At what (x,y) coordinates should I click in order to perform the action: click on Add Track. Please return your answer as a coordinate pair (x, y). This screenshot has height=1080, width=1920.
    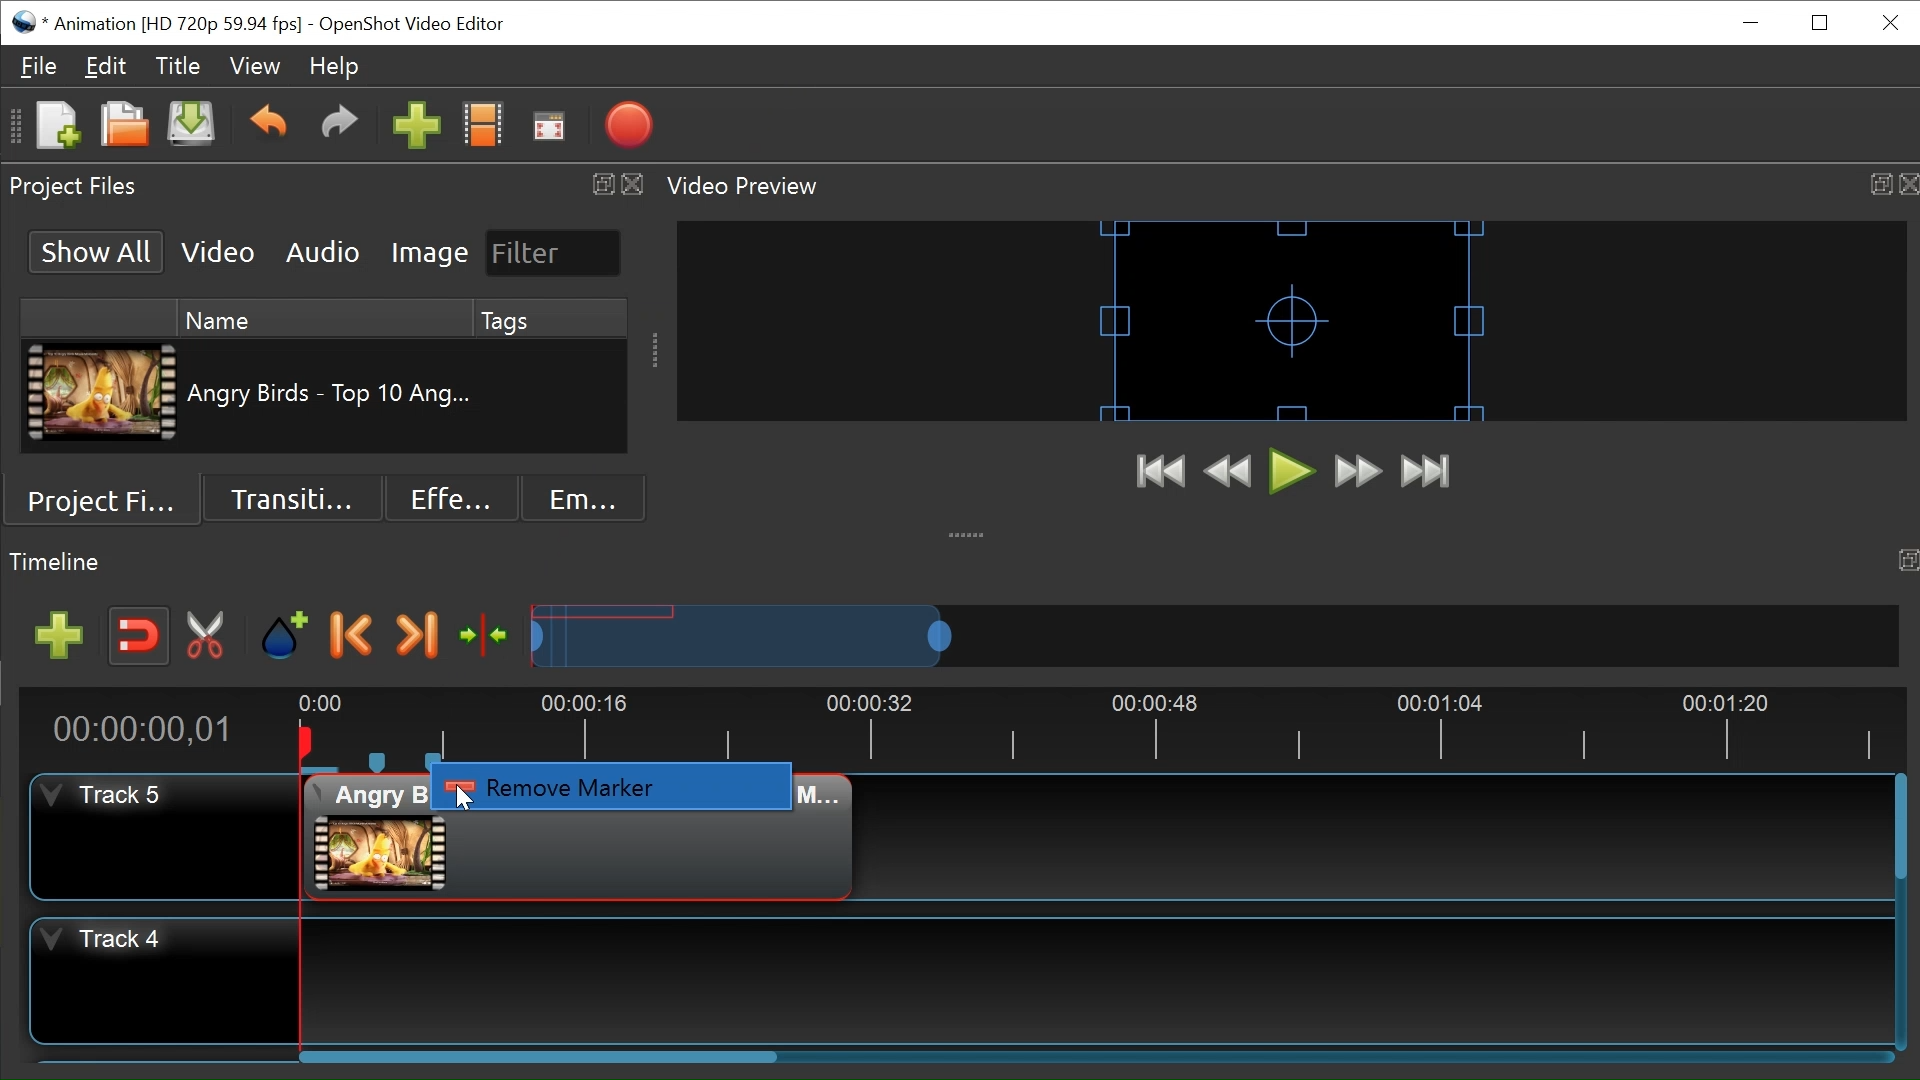
    Looking at the image, I should click on (59, 635).